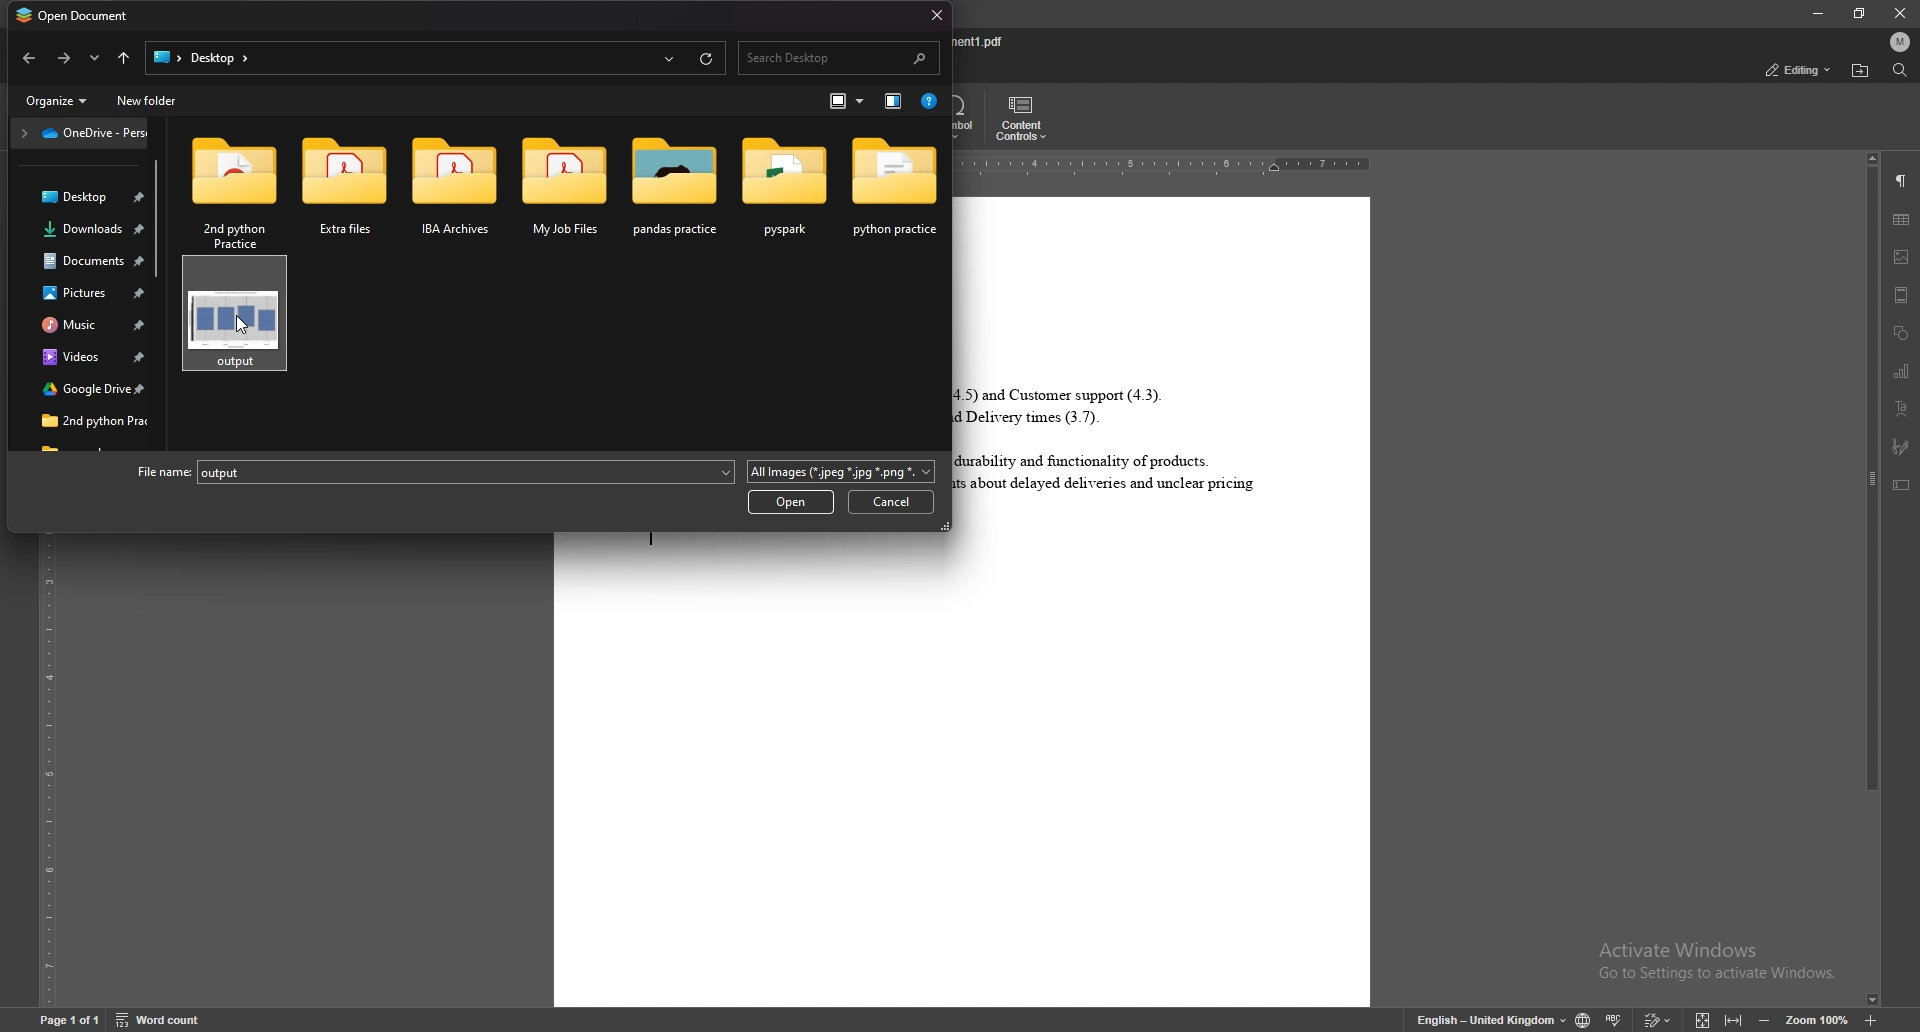  I want to click on folder, so click(785, 187).